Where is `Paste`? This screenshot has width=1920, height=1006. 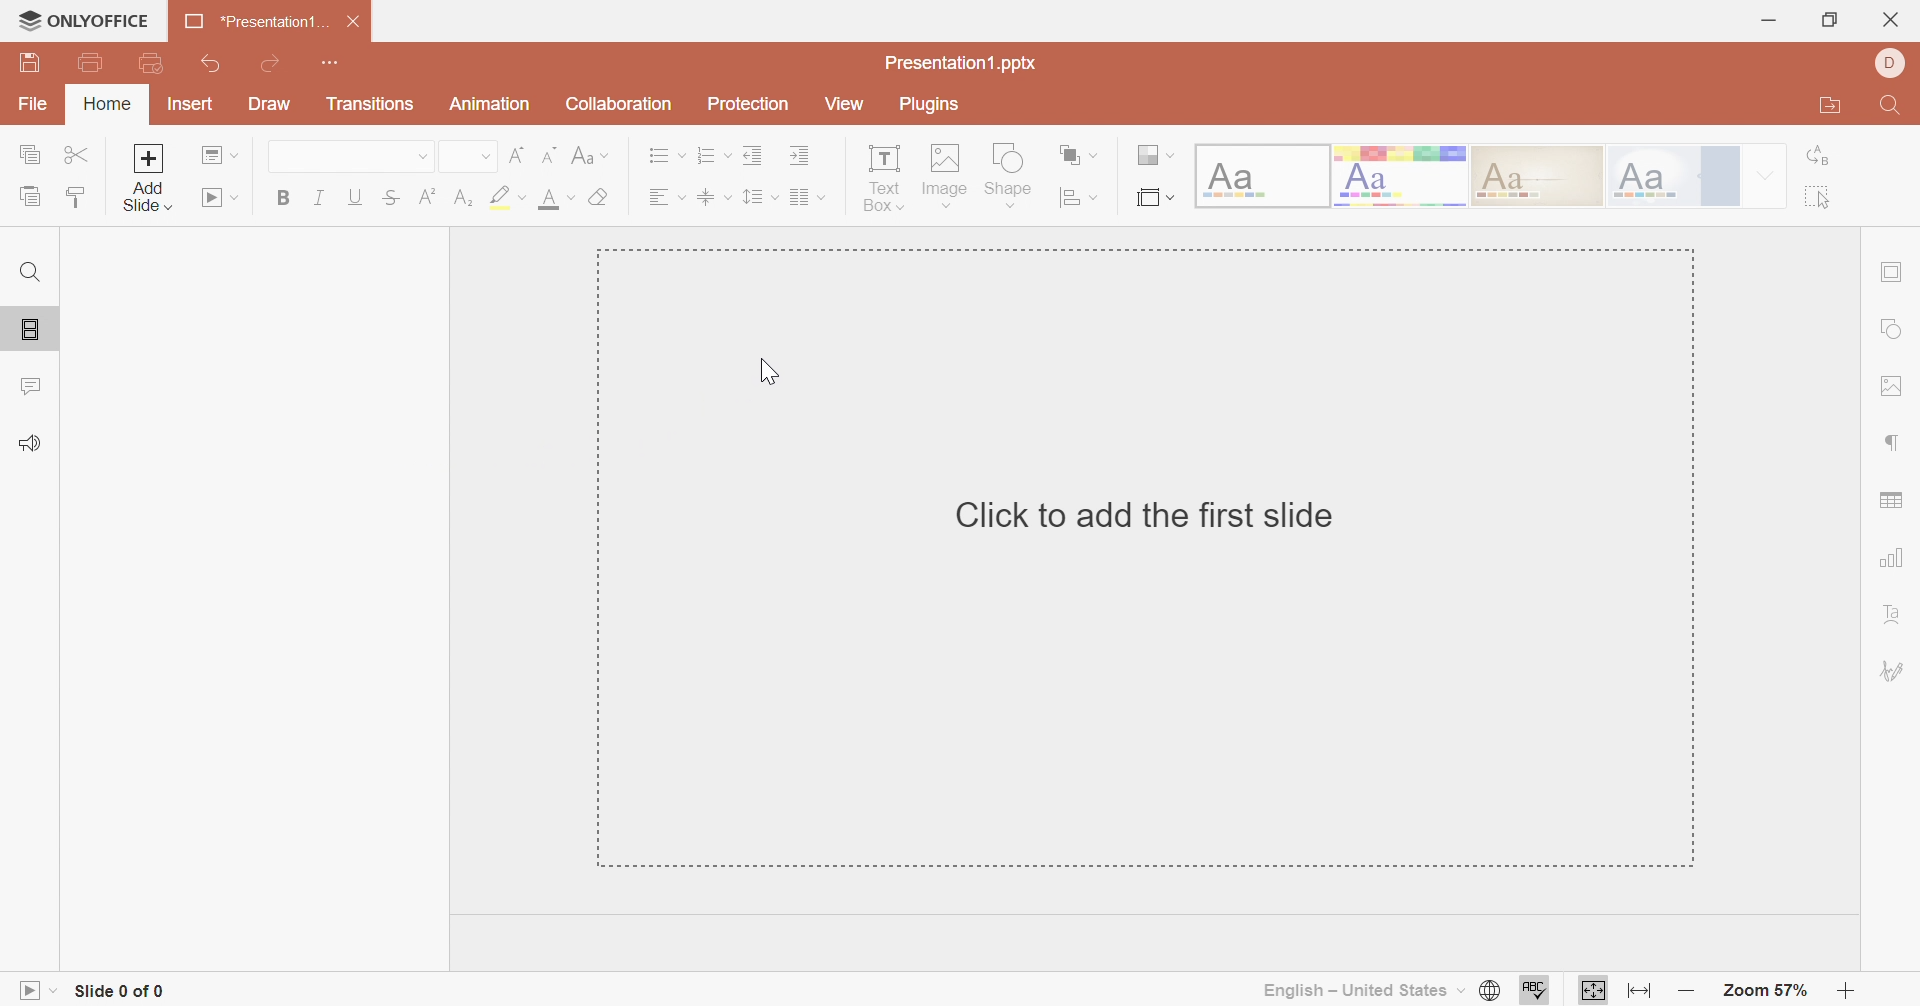 Paste is located at coordinates (27, 198).